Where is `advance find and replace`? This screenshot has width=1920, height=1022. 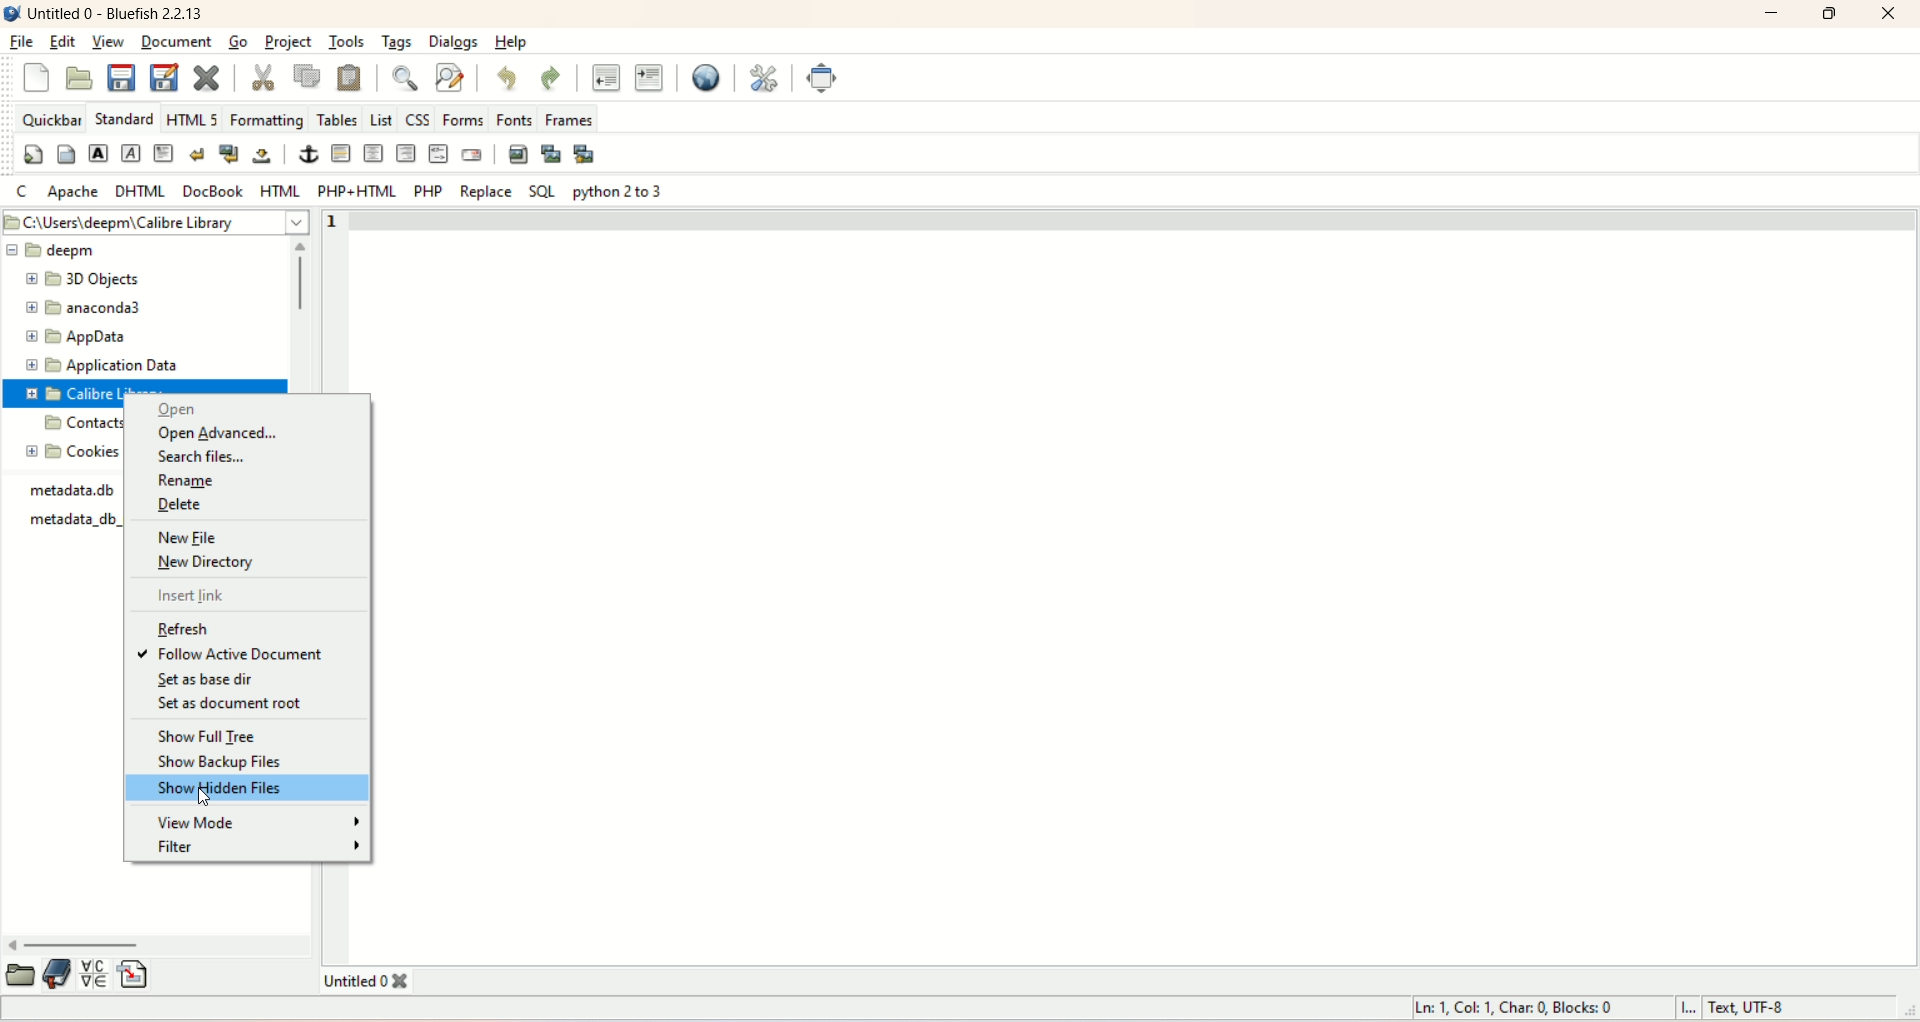
advance find and replace is located at coordinates (451, 79).